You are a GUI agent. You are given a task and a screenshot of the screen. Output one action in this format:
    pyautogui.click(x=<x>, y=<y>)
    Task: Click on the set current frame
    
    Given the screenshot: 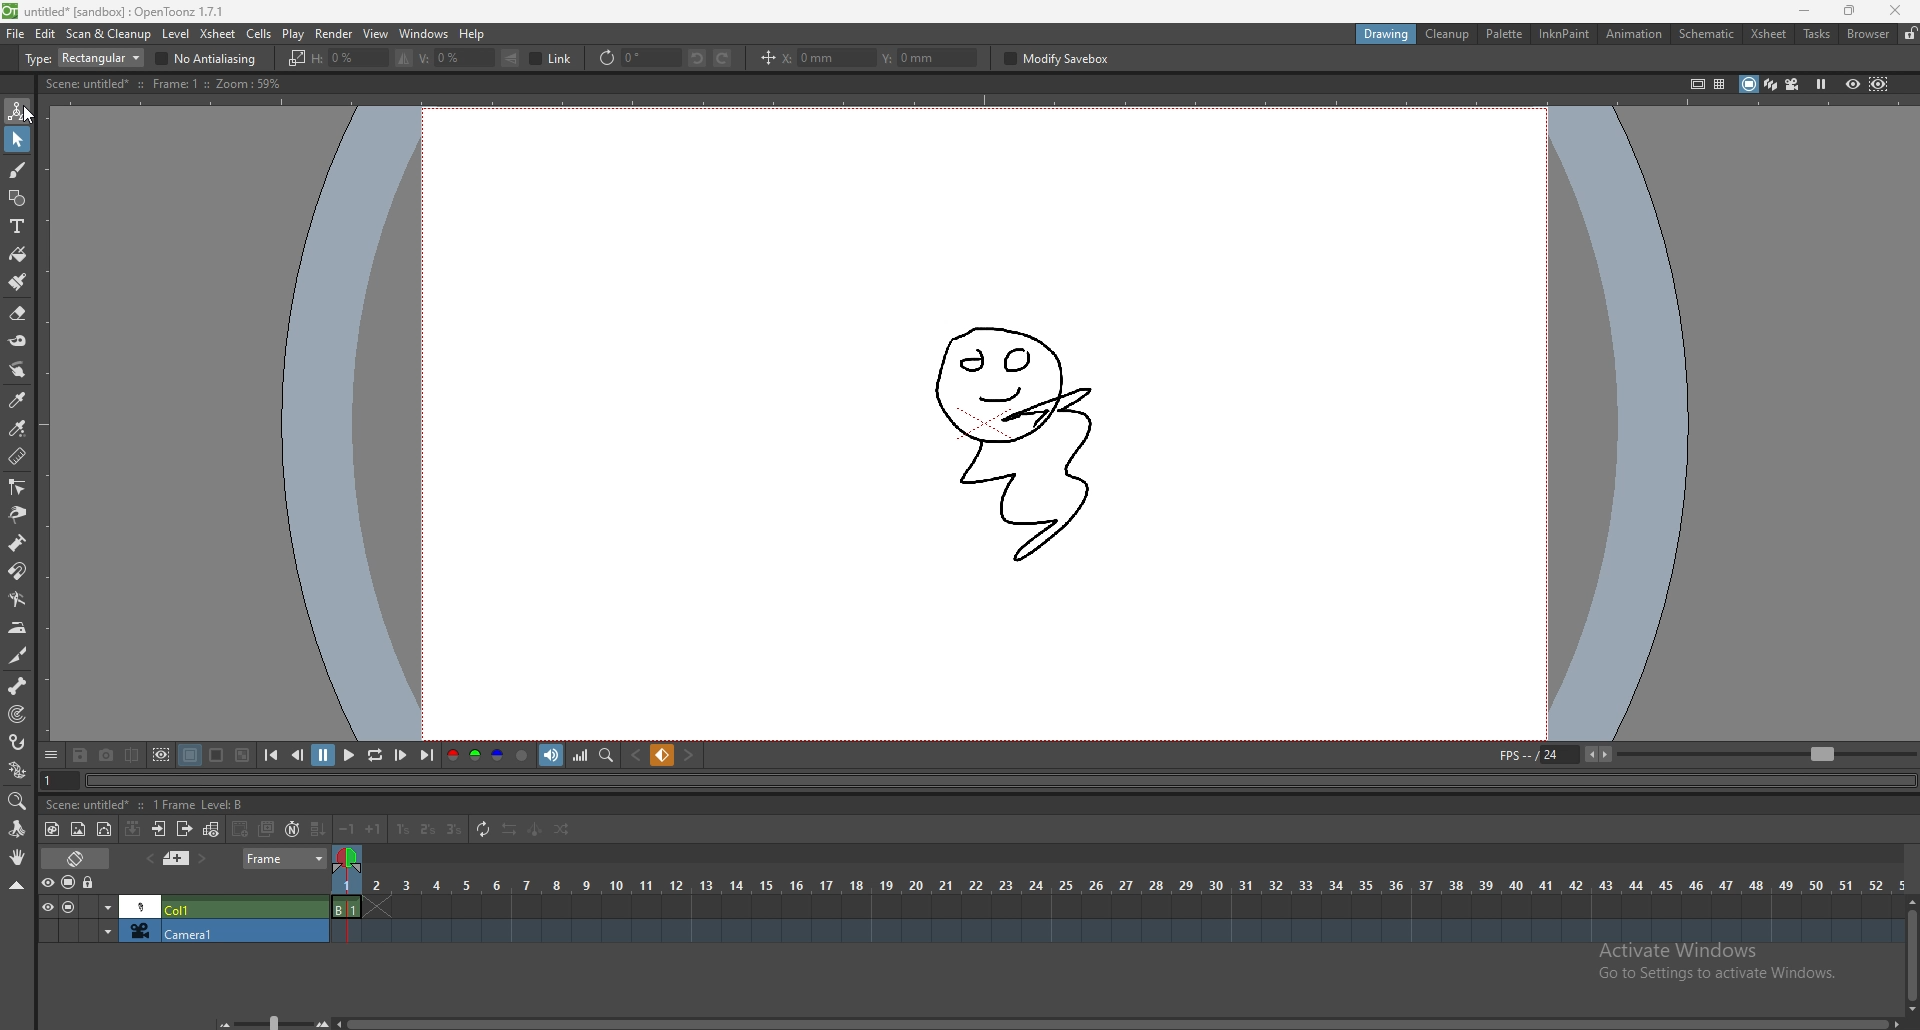 What is the action you would take?
    pyautogui.click(x=60, y=780)
    